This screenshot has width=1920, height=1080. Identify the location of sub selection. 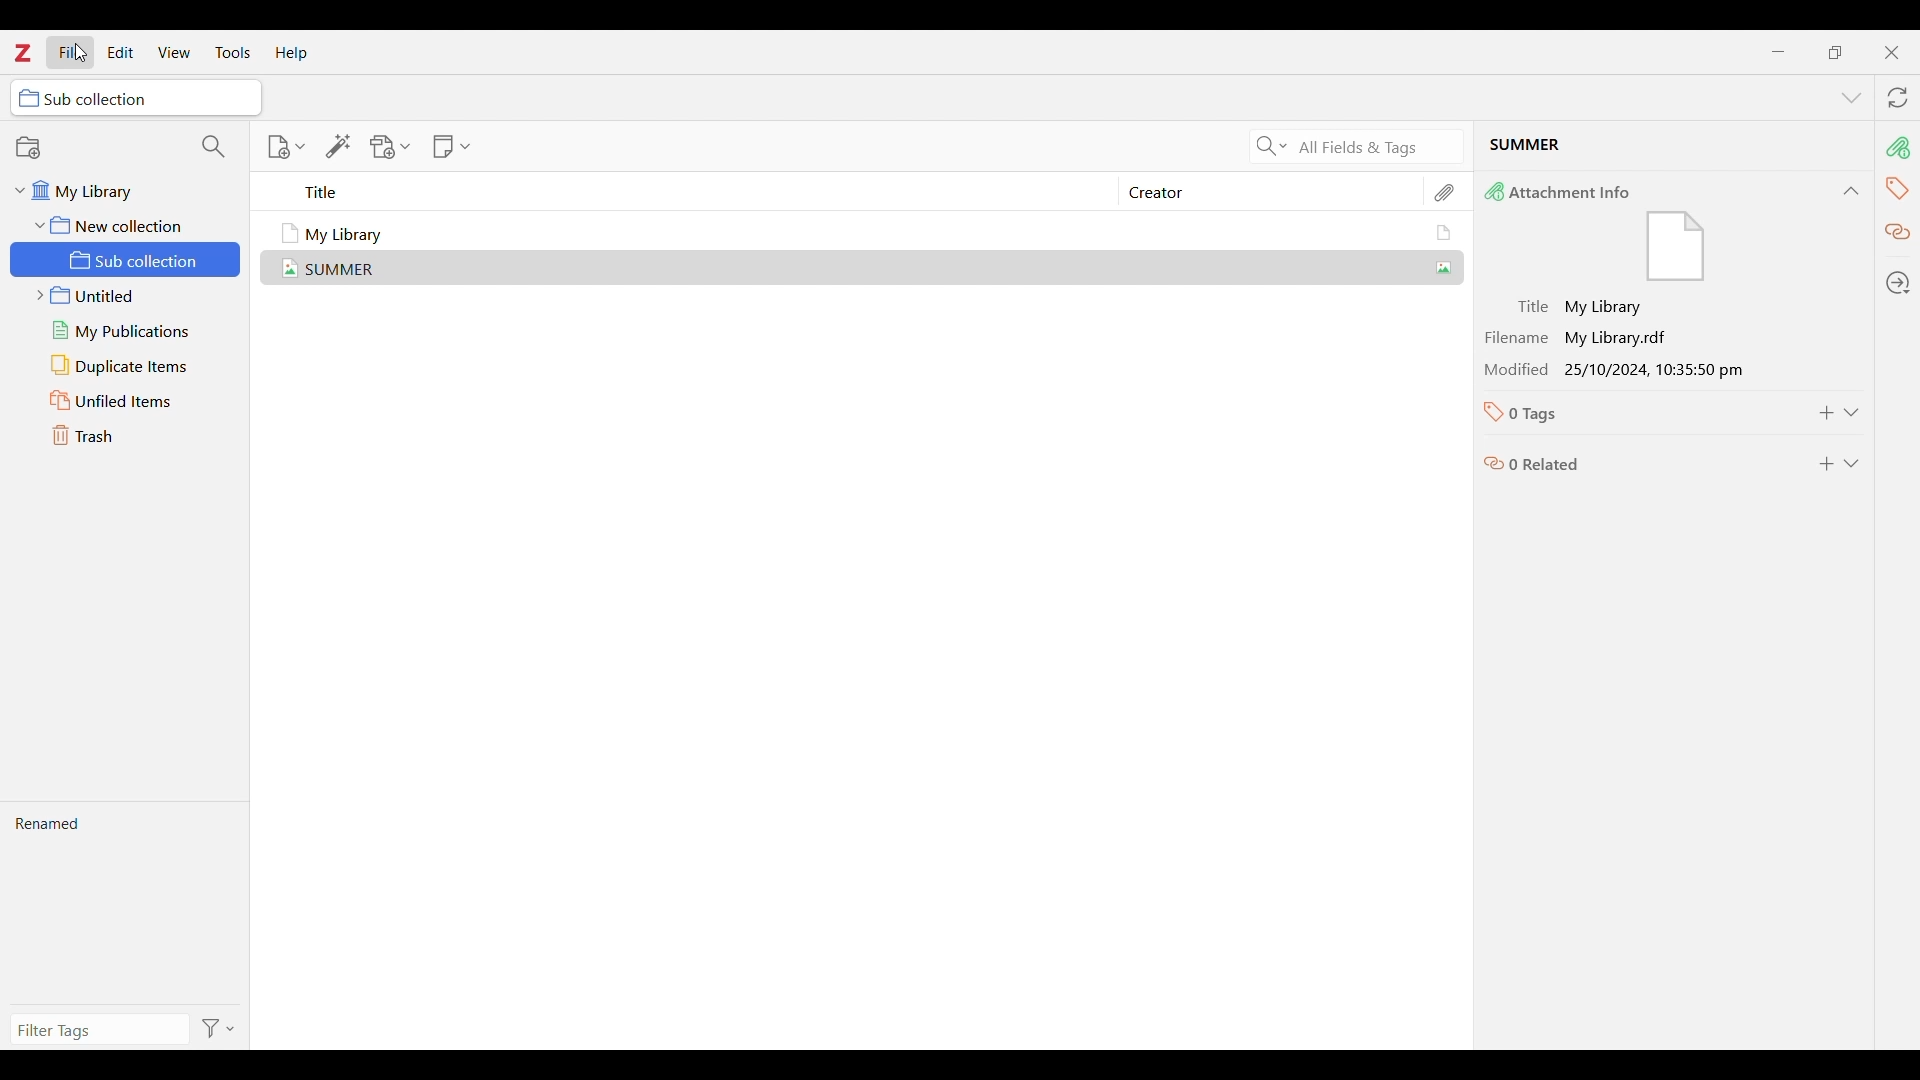
(137, 97).